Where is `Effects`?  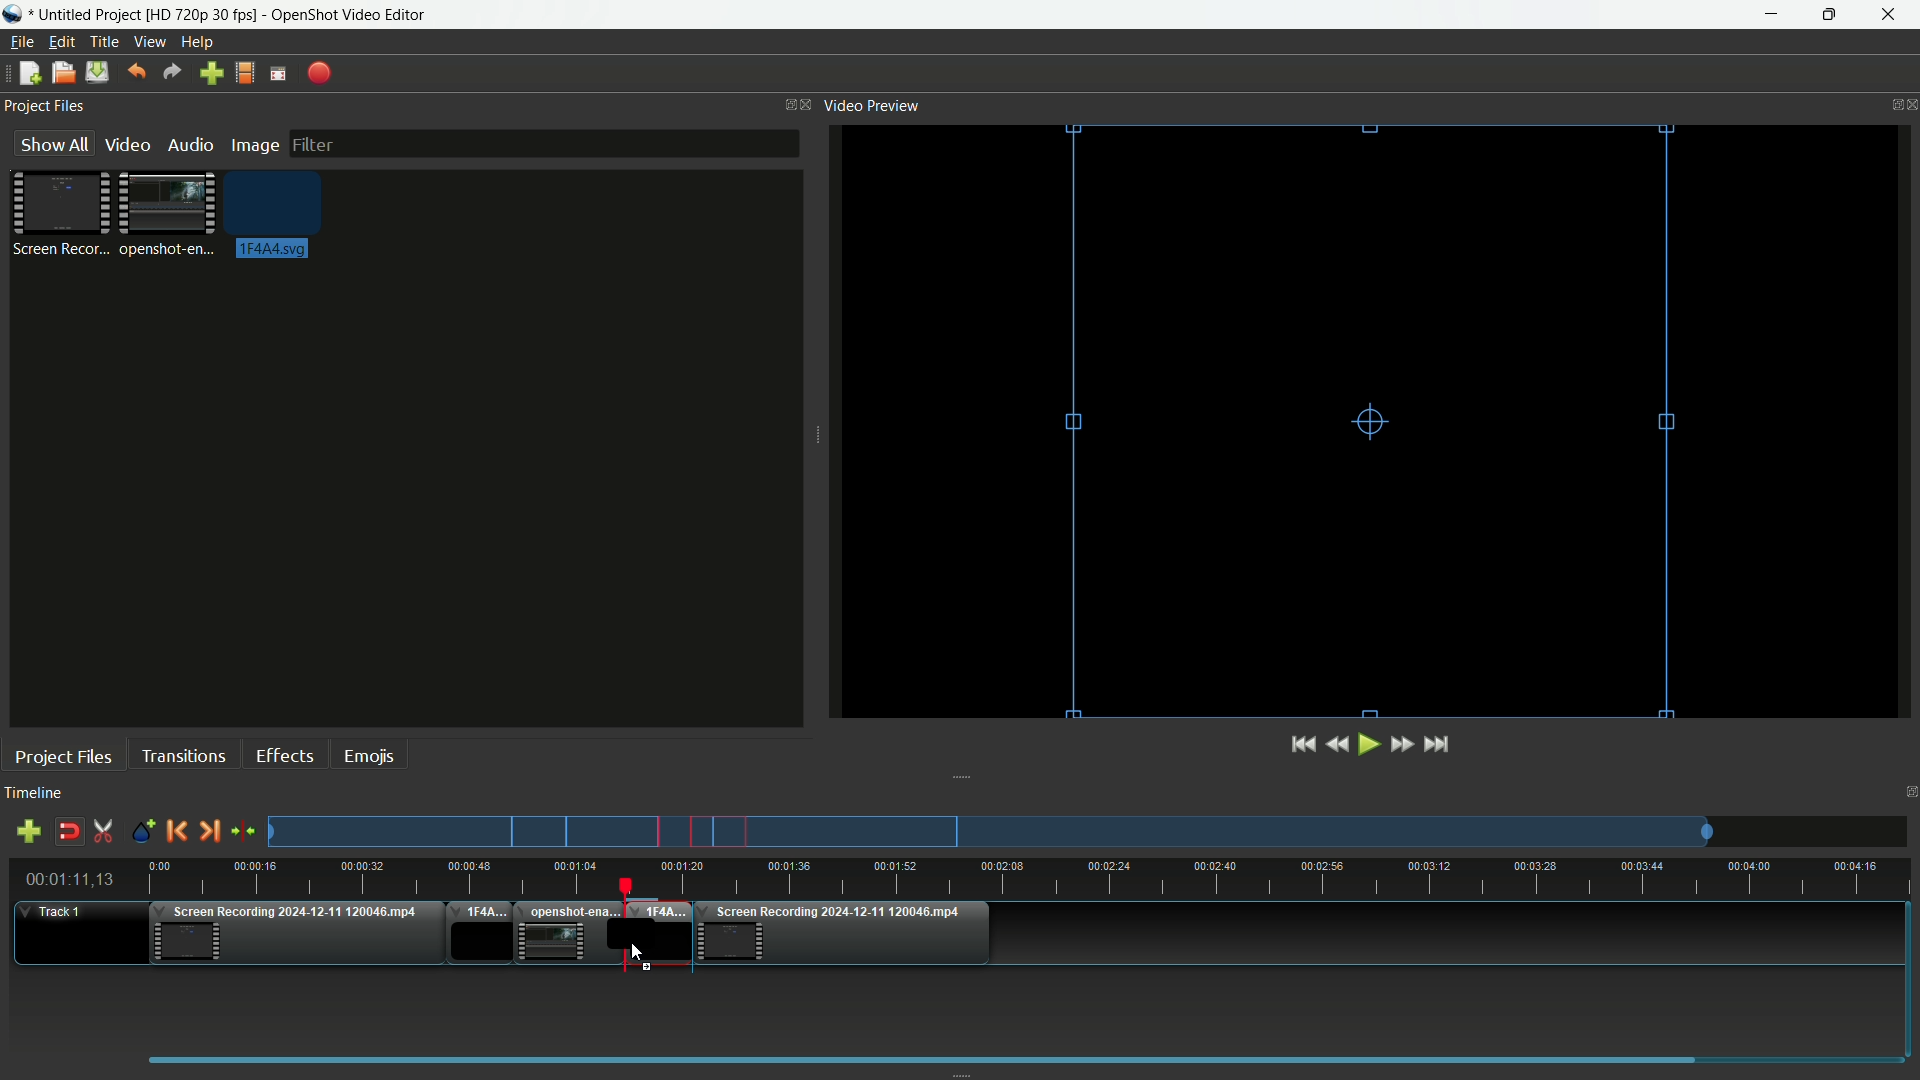
Effects is located at coordinates (283, 755).